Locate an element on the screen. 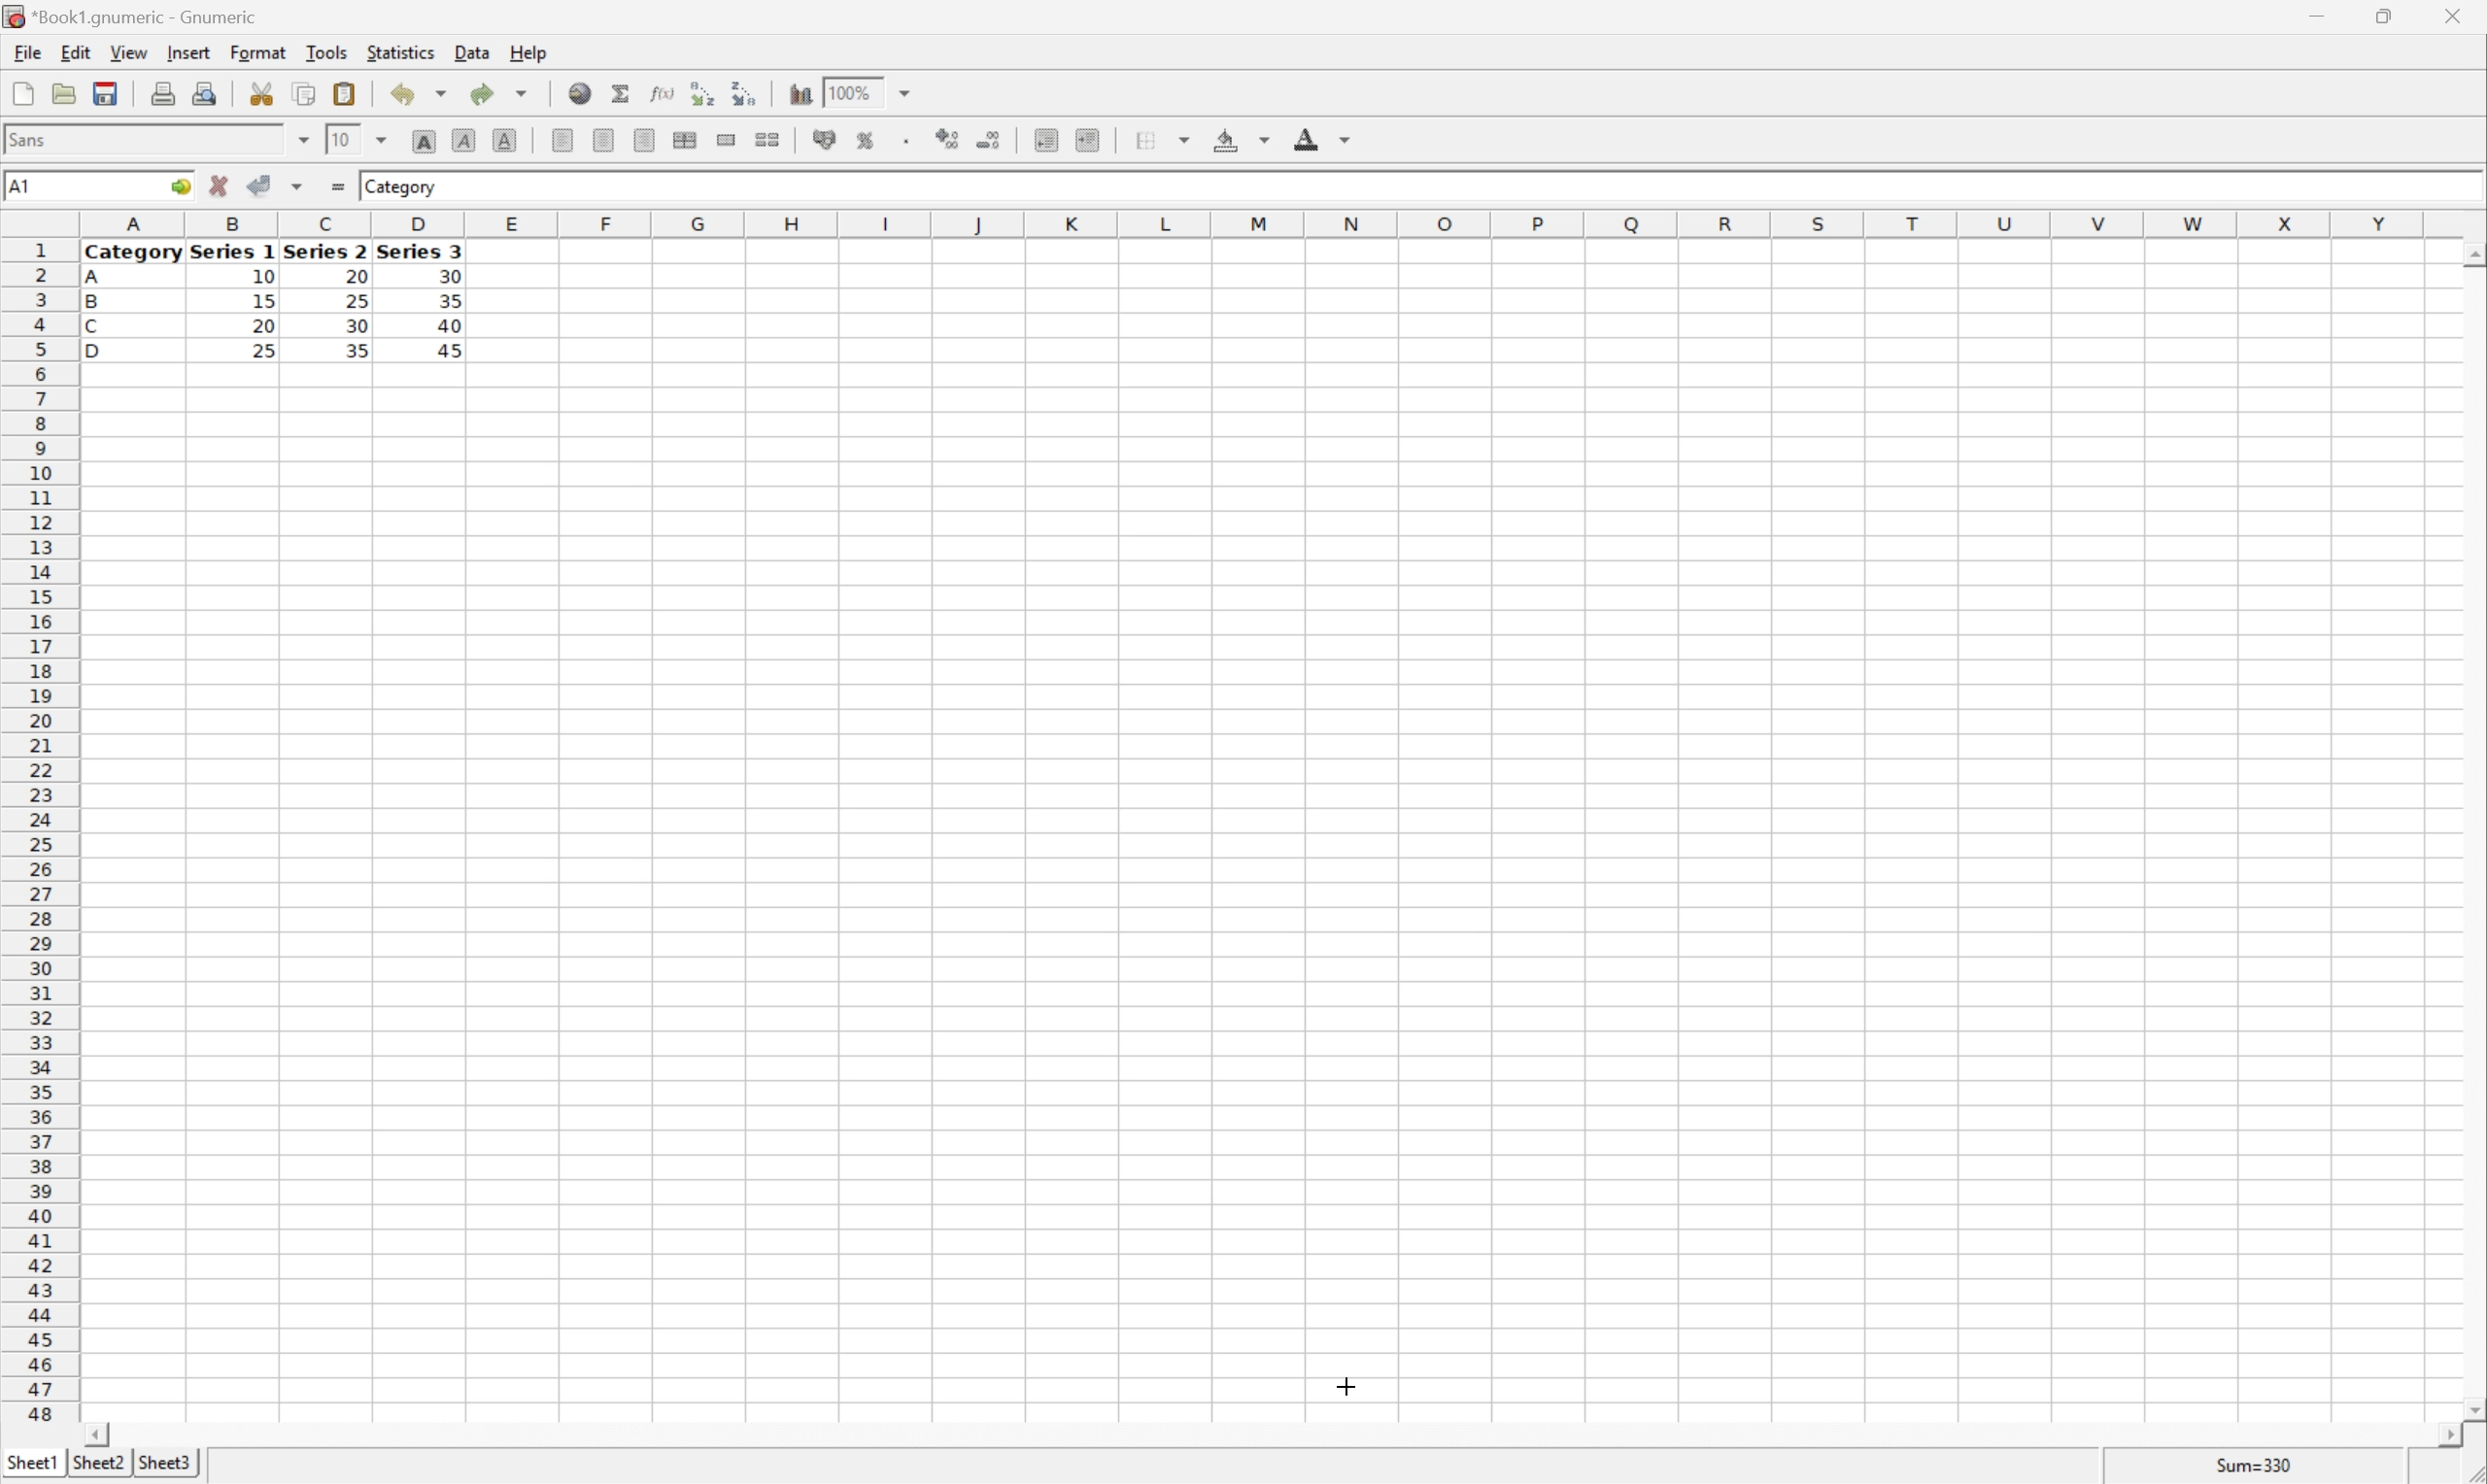  20 is located at coordinates (263, 326).